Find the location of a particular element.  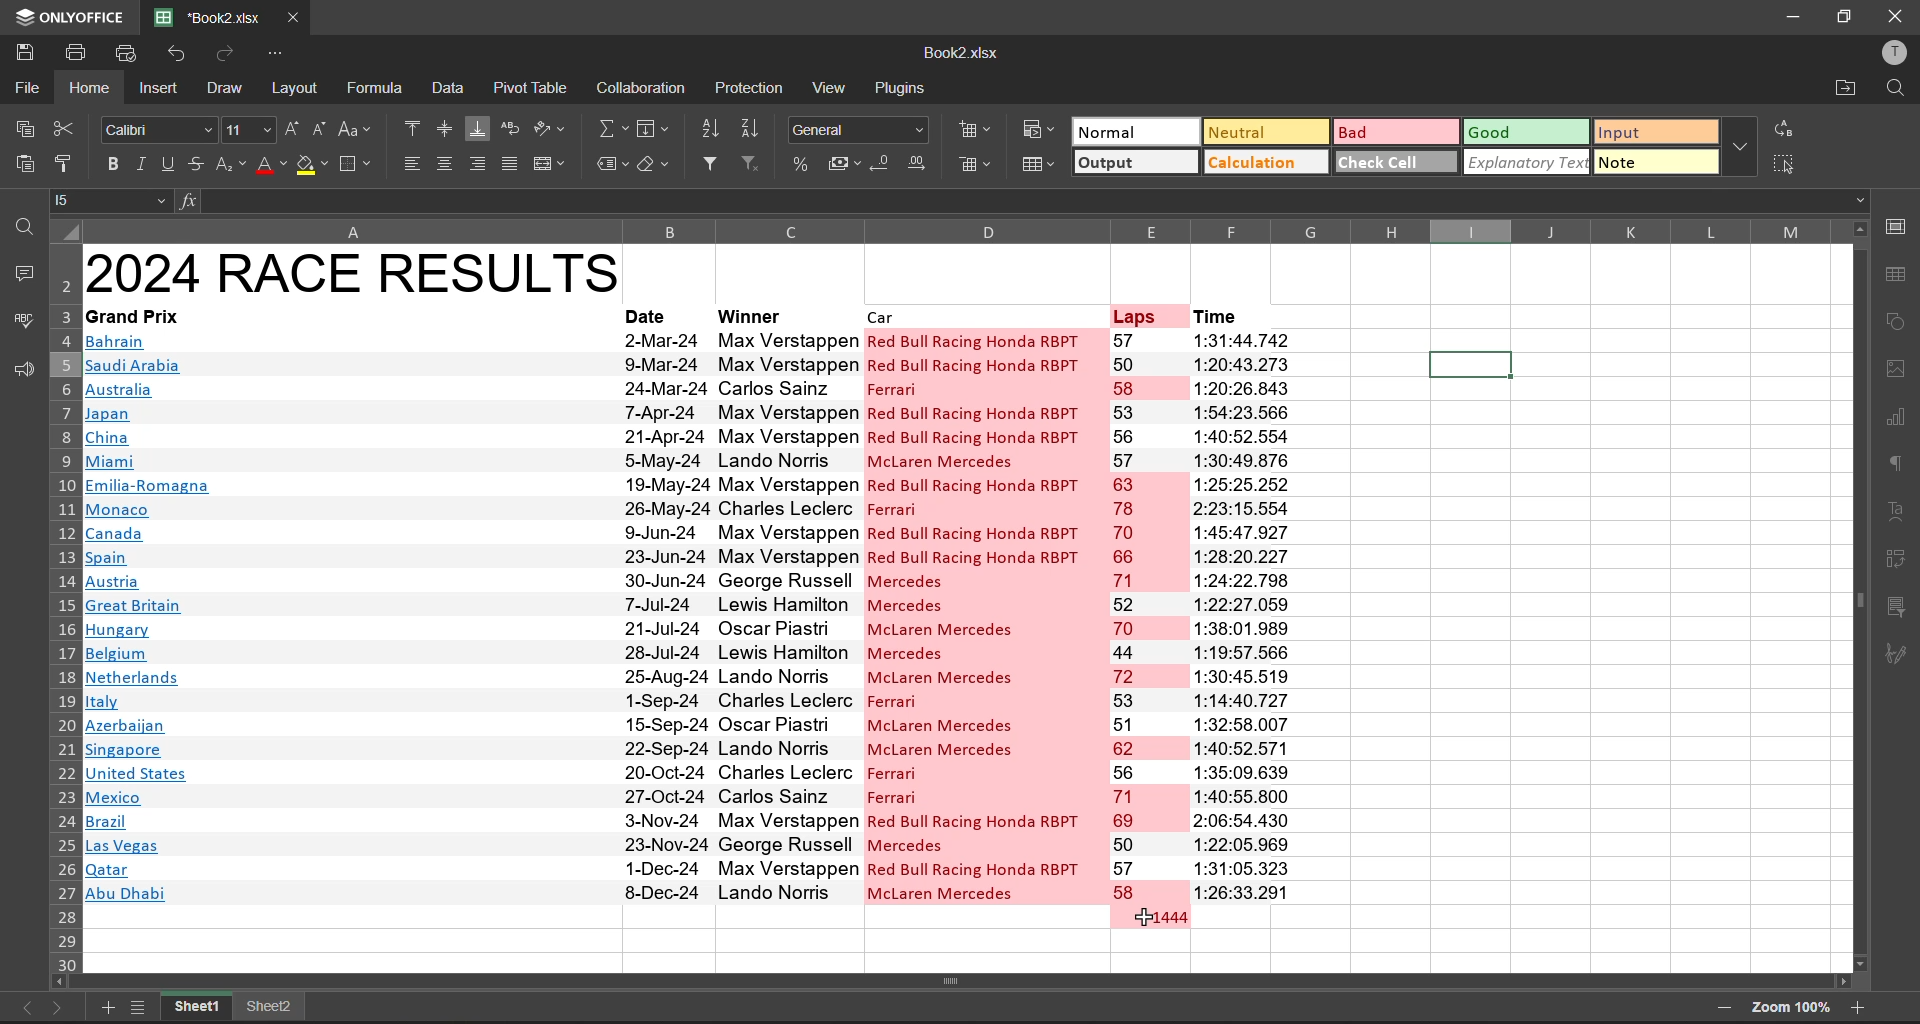

fields is located at coordinates (647, 133).